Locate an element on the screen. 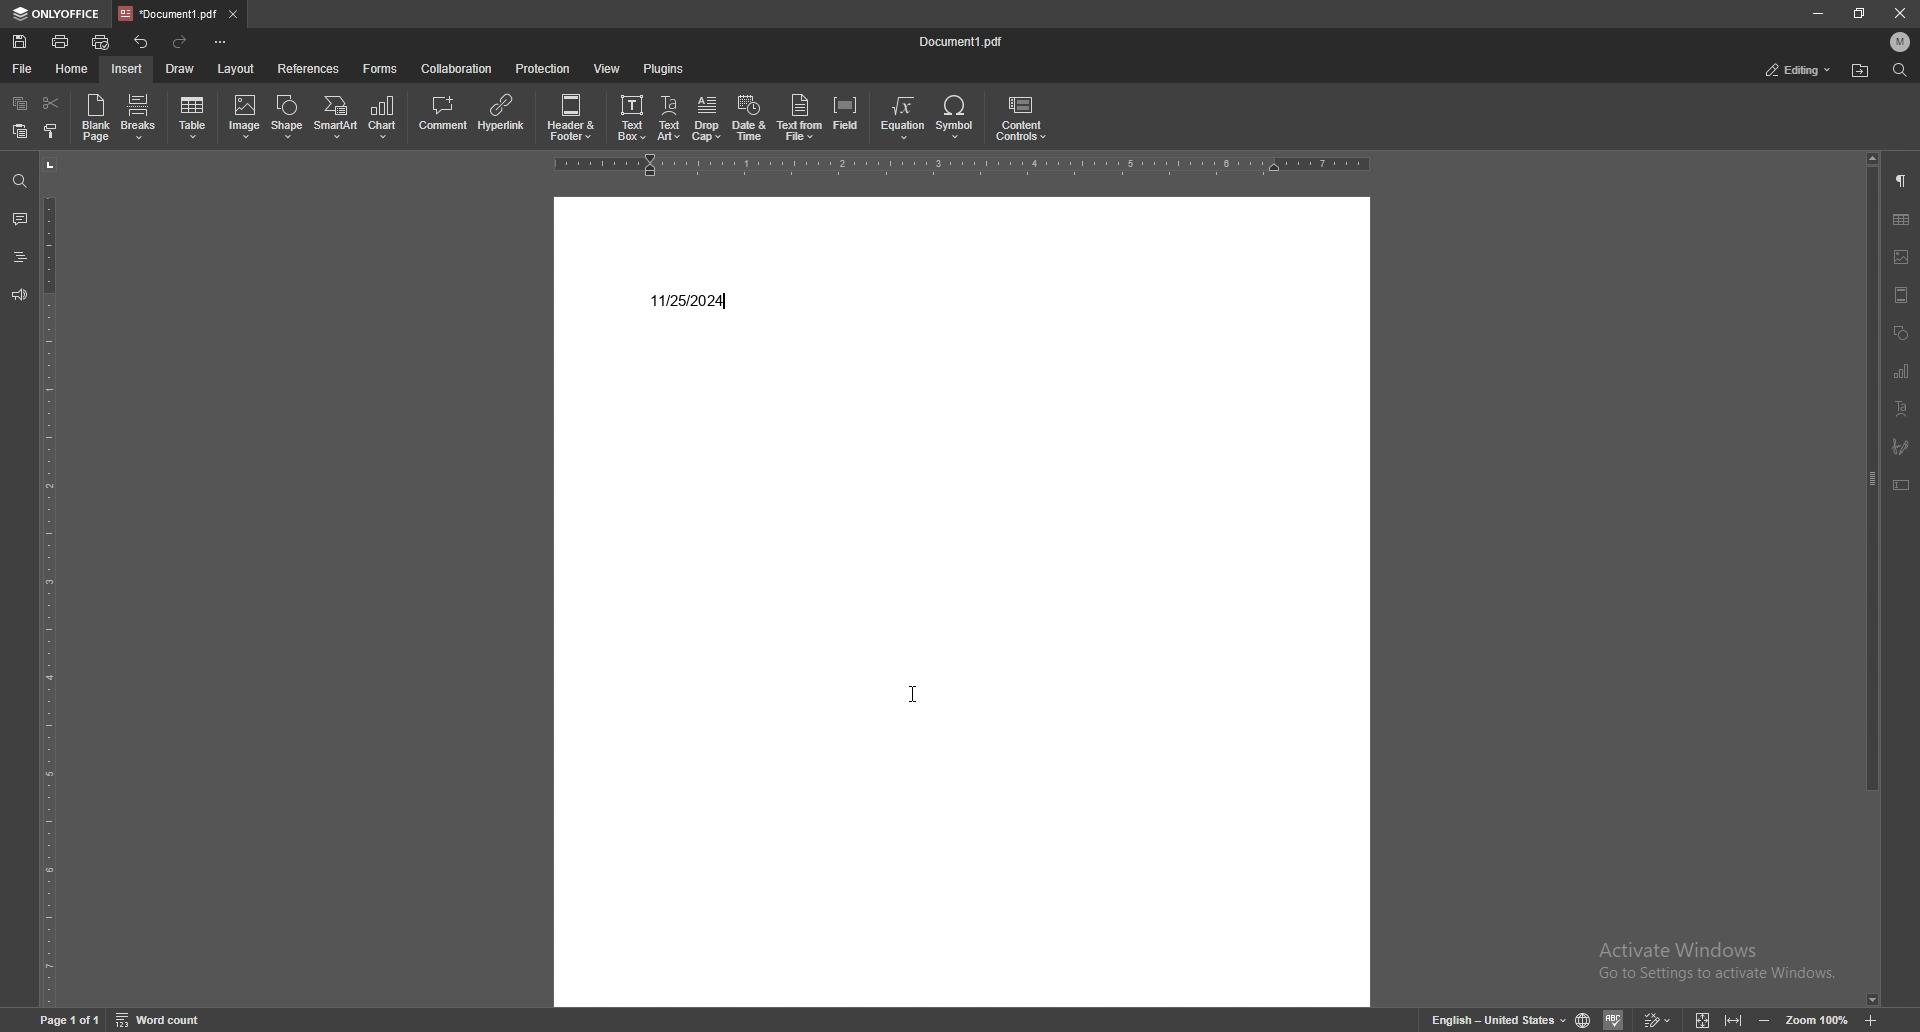  spell check is located at coordinates (1613, 1019).